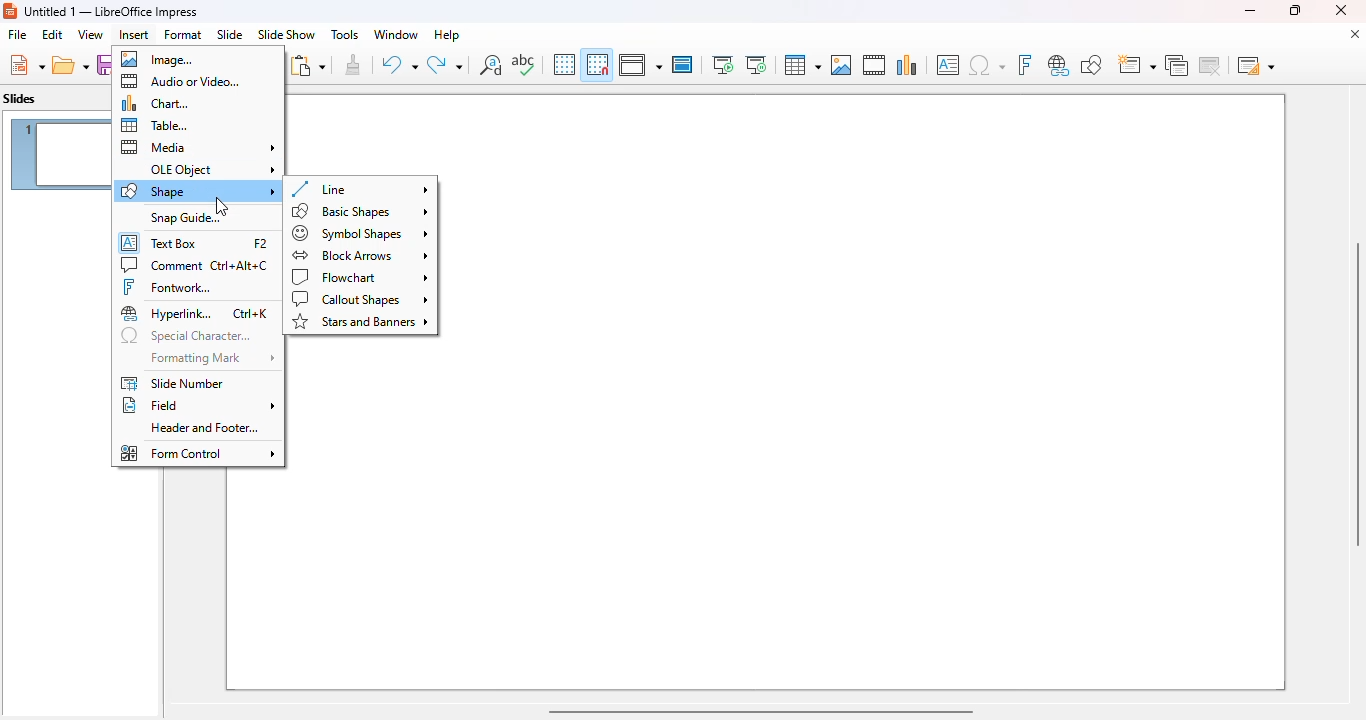  Describe the element at coordinates (1249, 10) in the screenshot. I see `minimize` at that location.